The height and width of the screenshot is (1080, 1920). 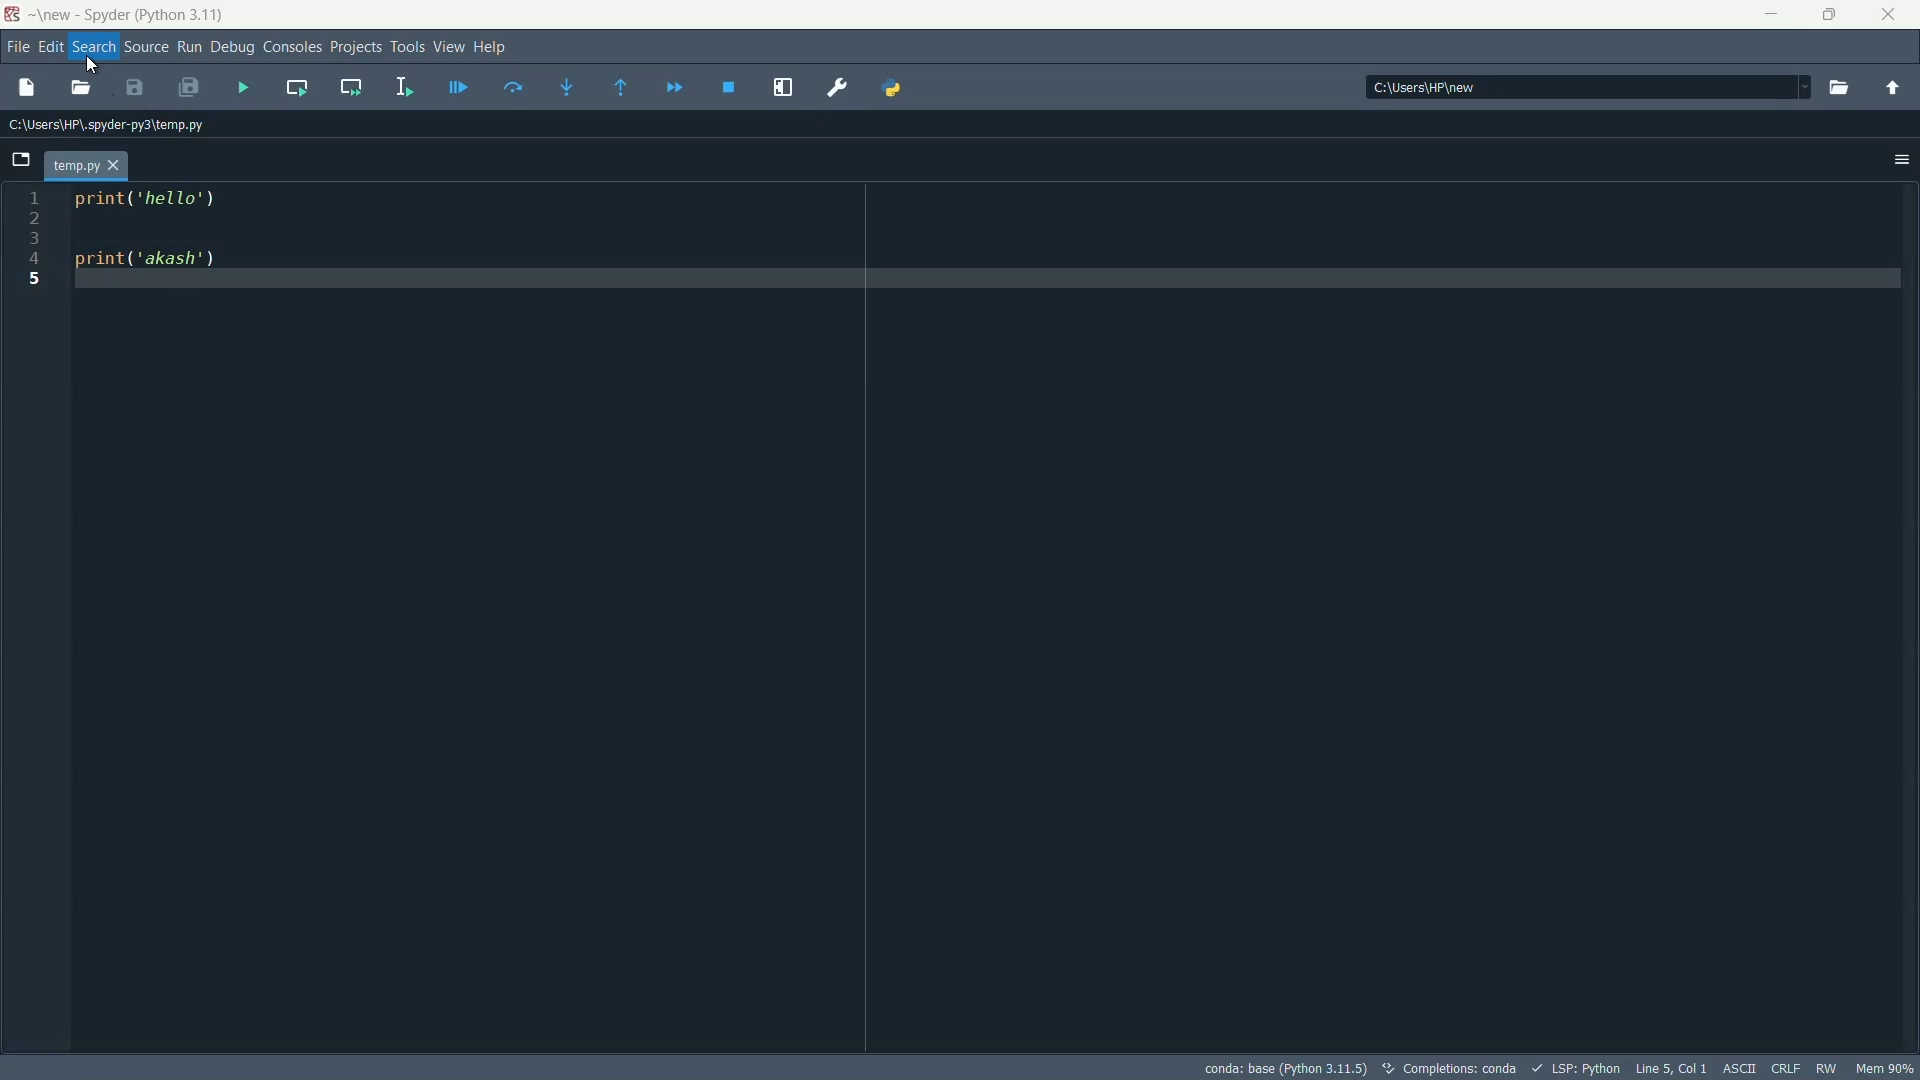 What do you see at coordinates (135, 89) in the screenshot?
I see `save file` at bounding box center [135, 89].